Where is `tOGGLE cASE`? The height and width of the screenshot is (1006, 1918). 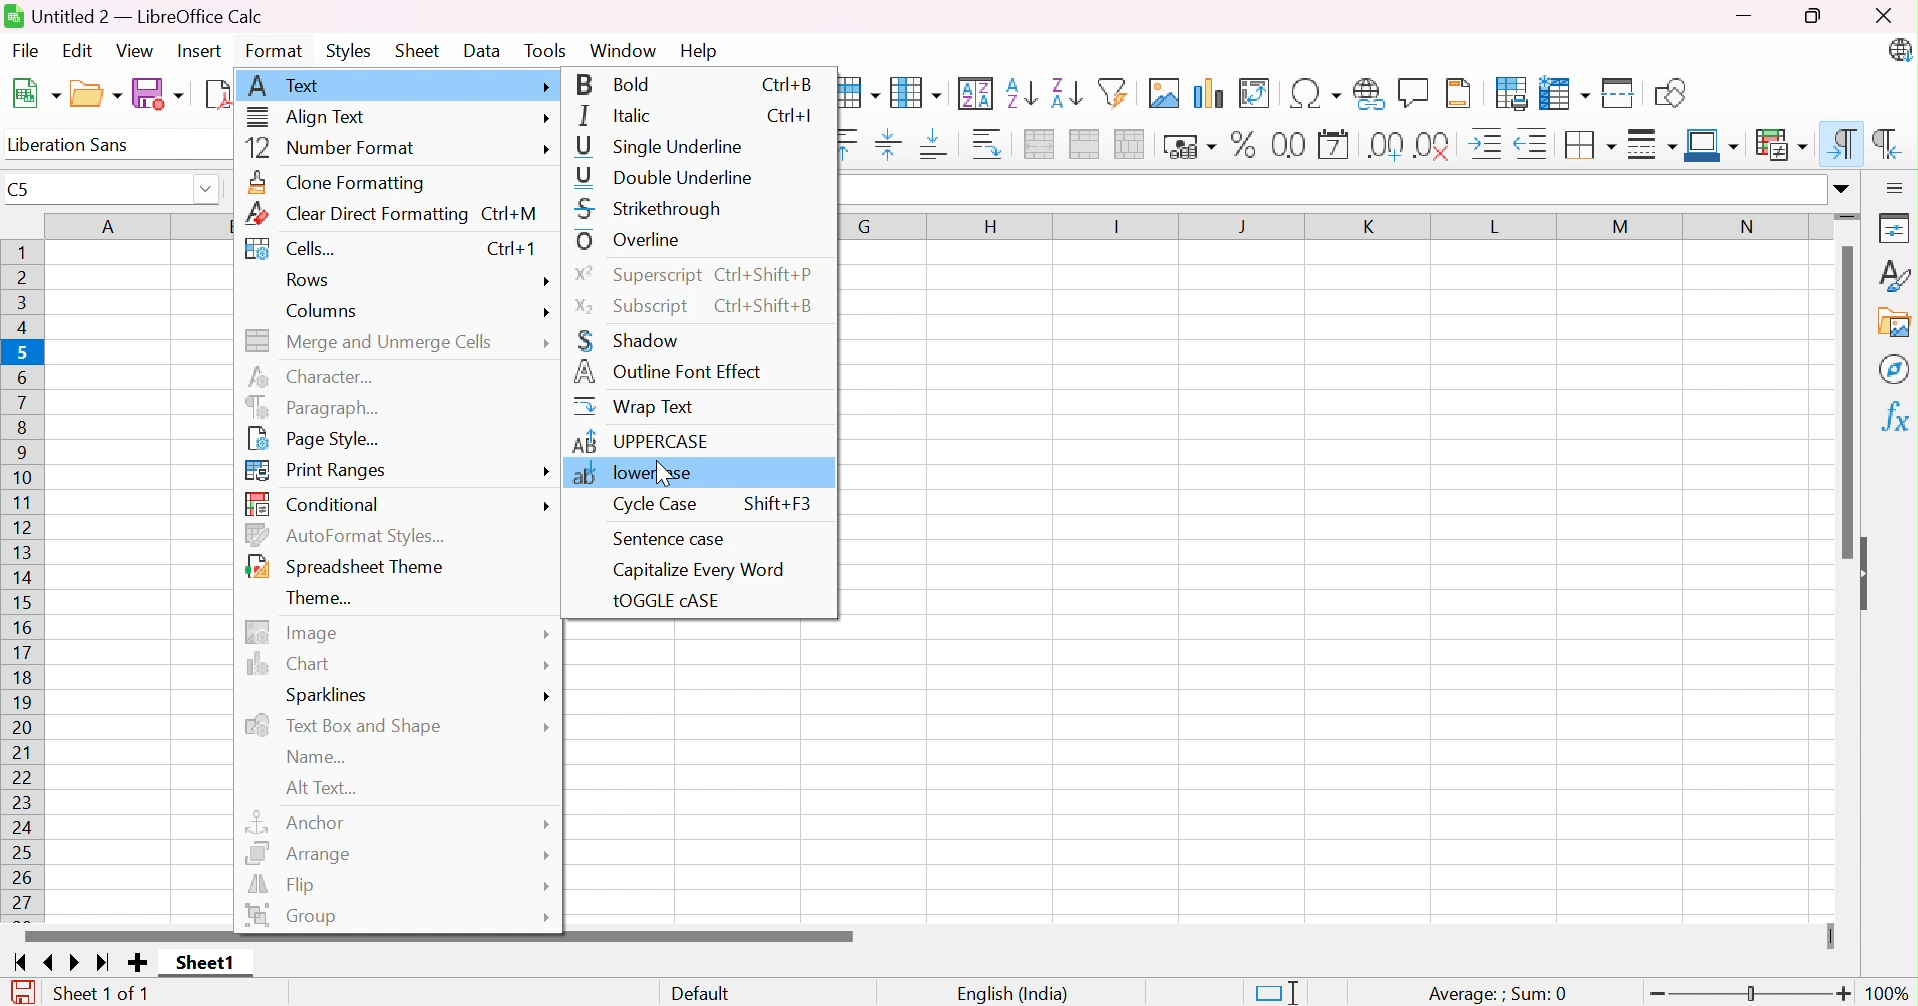
tOGGLE cASE is located at coordinates (666, 601).